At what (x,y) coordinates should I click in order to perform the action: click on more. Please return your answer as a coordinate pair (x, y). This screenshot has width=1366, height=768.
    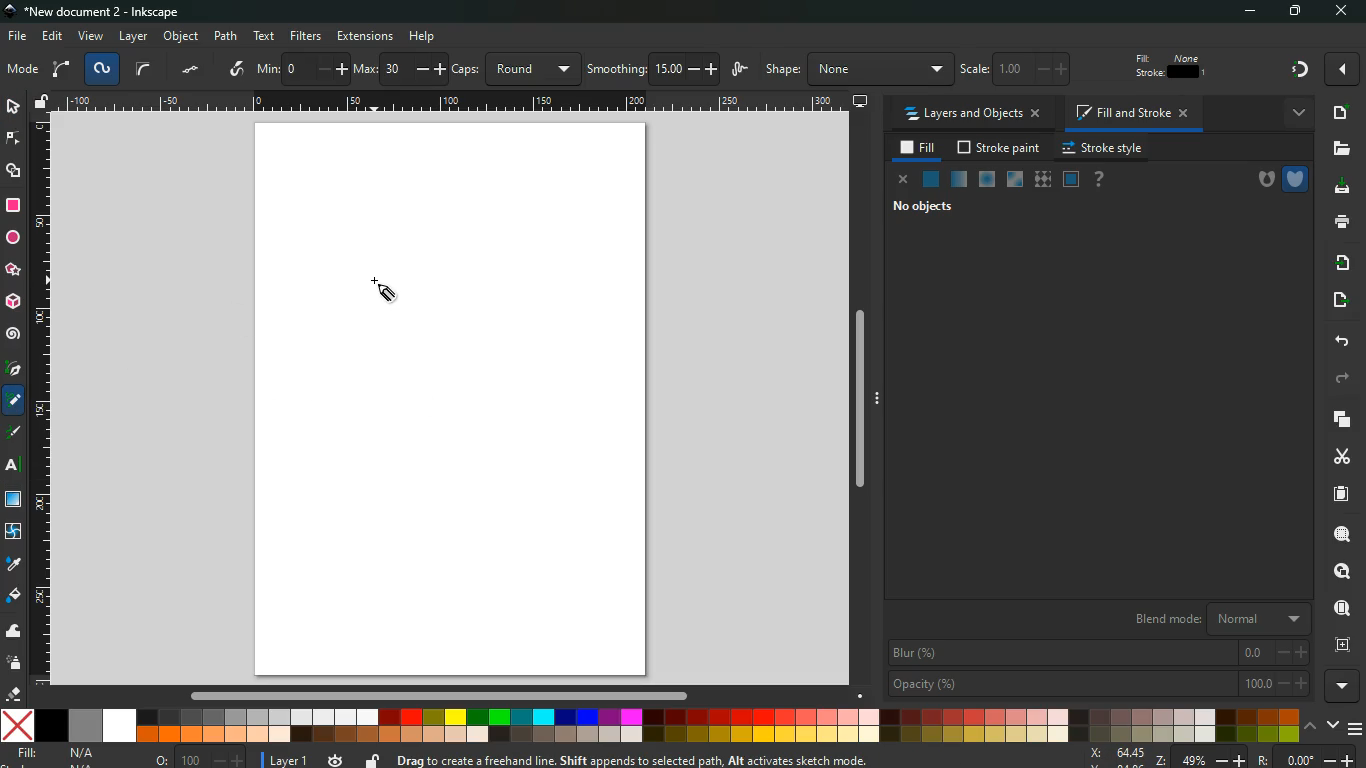
    Looking at the image, I should click on (1344, 686).